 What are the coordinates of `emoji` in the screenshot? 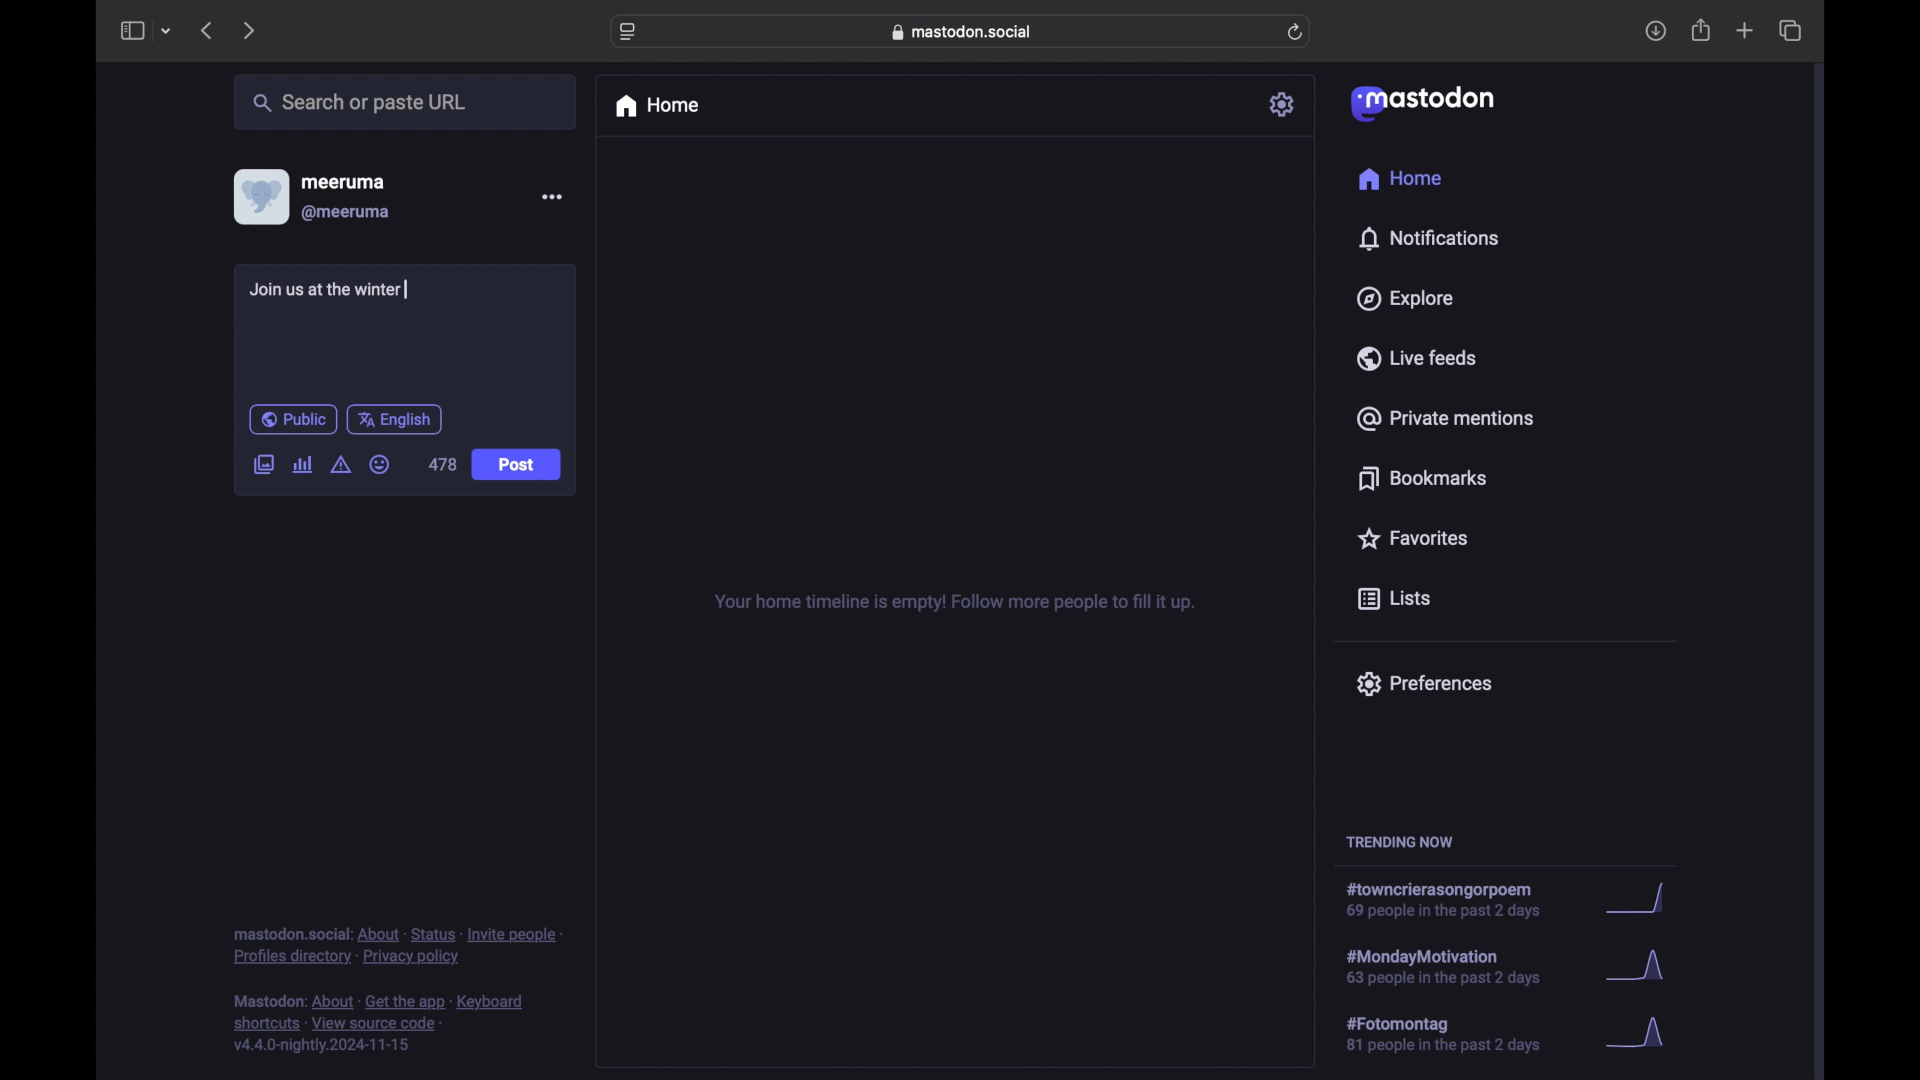 It's located at (380, 465).